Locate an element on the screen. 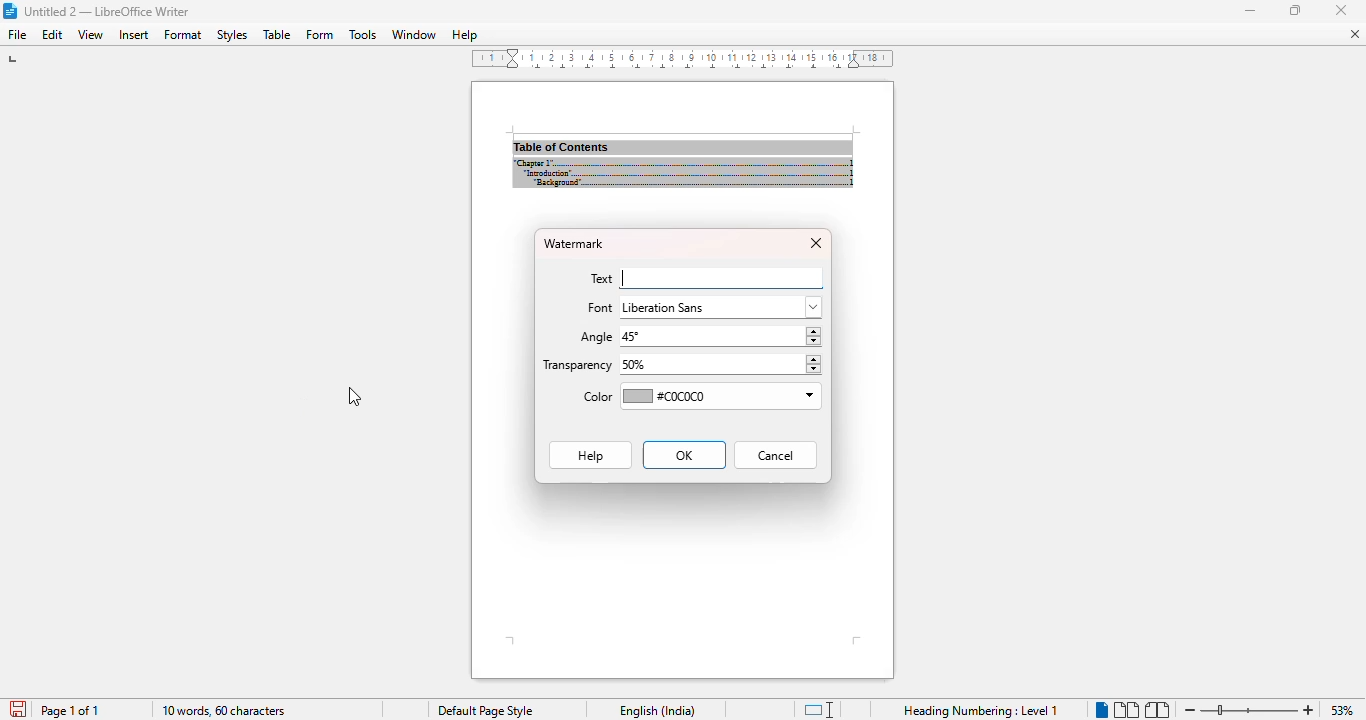  multi-page view is located at coordinates (1126, 709).